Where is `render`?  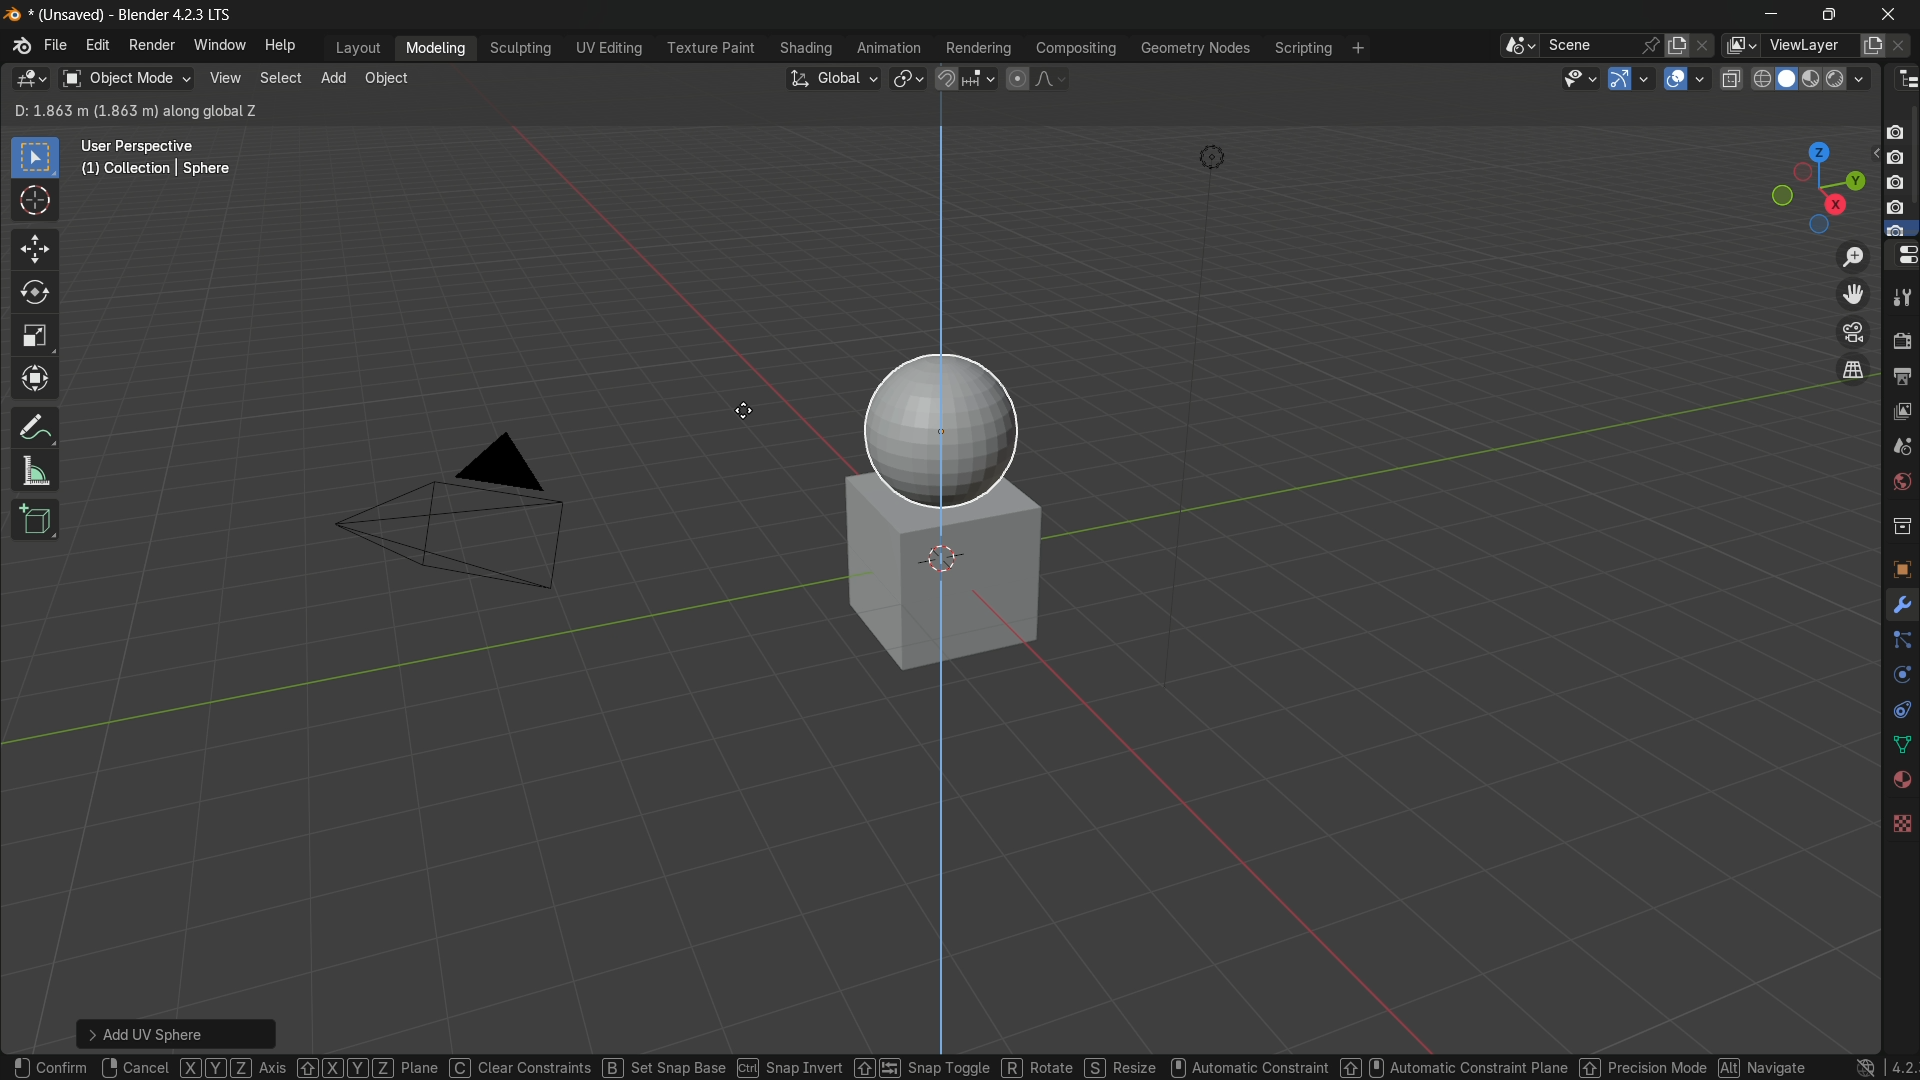
render is located at coordinates (1900, 337).